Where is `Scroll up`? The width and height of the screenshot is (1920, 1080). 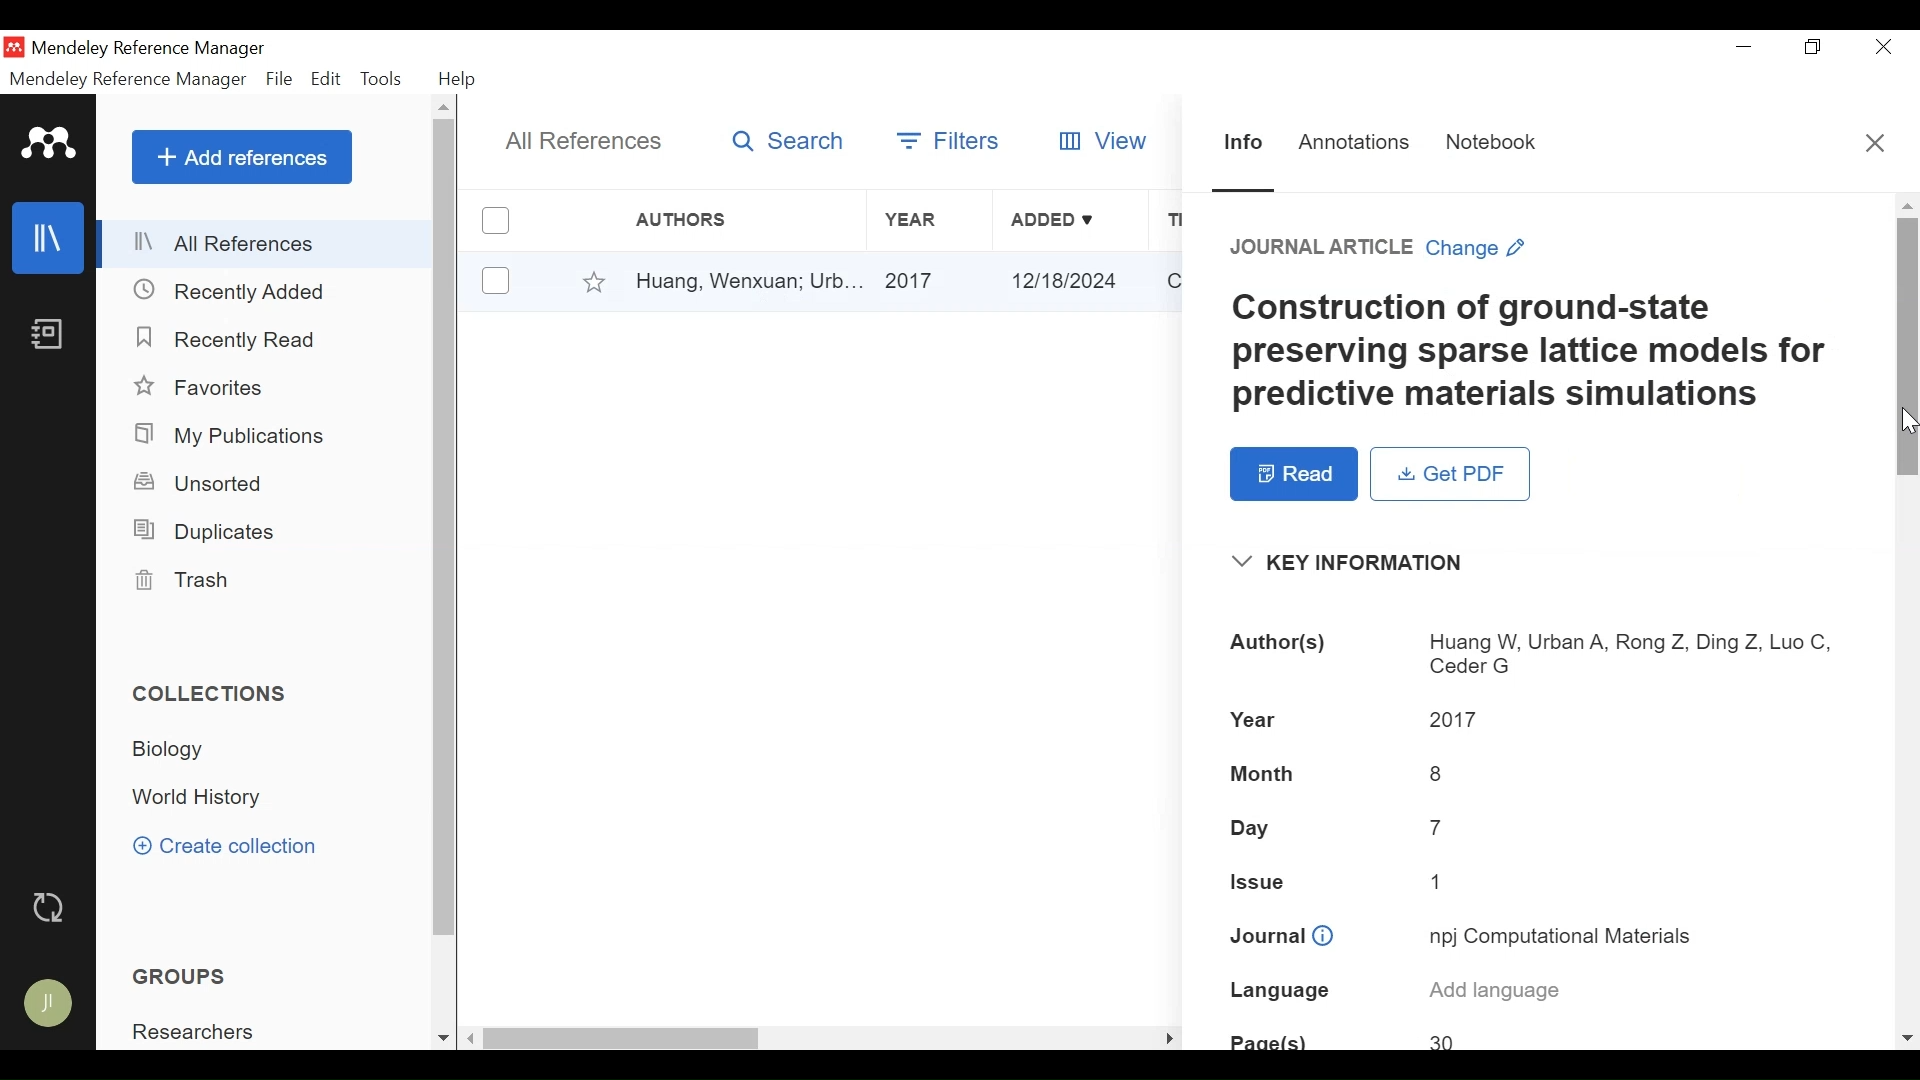
Scroll up is located at coordinates (446, 108).